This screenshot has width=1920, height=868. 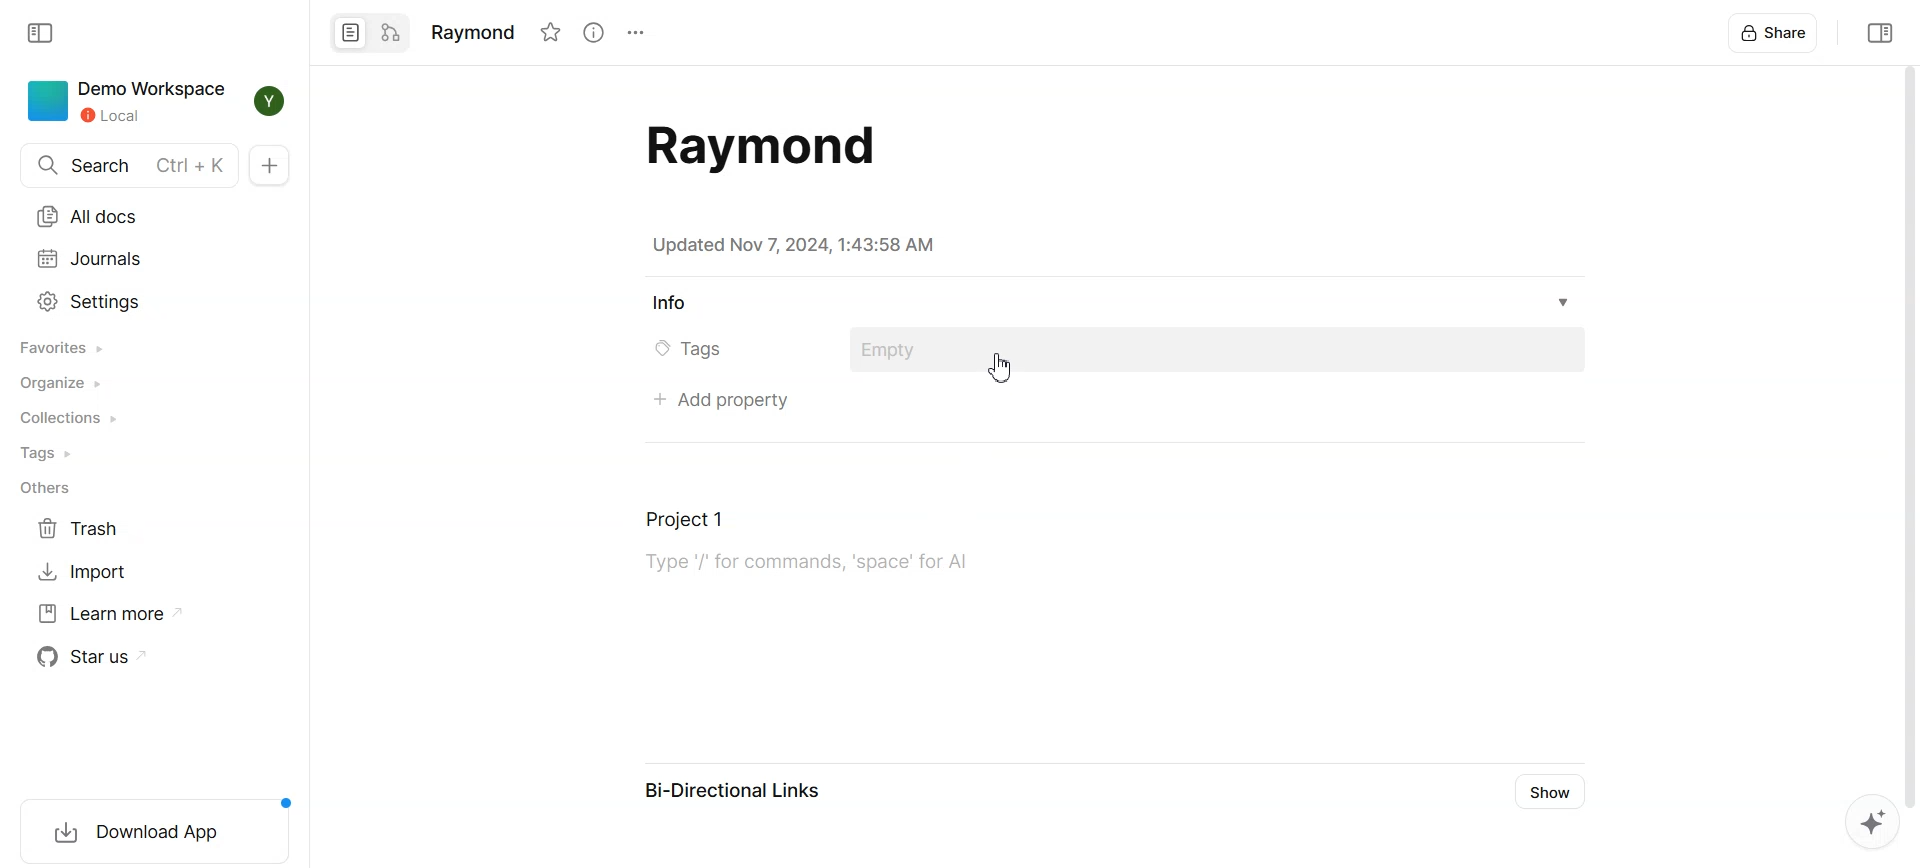 I want to click on Collapse sidebar, so click(x=1878, y=34).